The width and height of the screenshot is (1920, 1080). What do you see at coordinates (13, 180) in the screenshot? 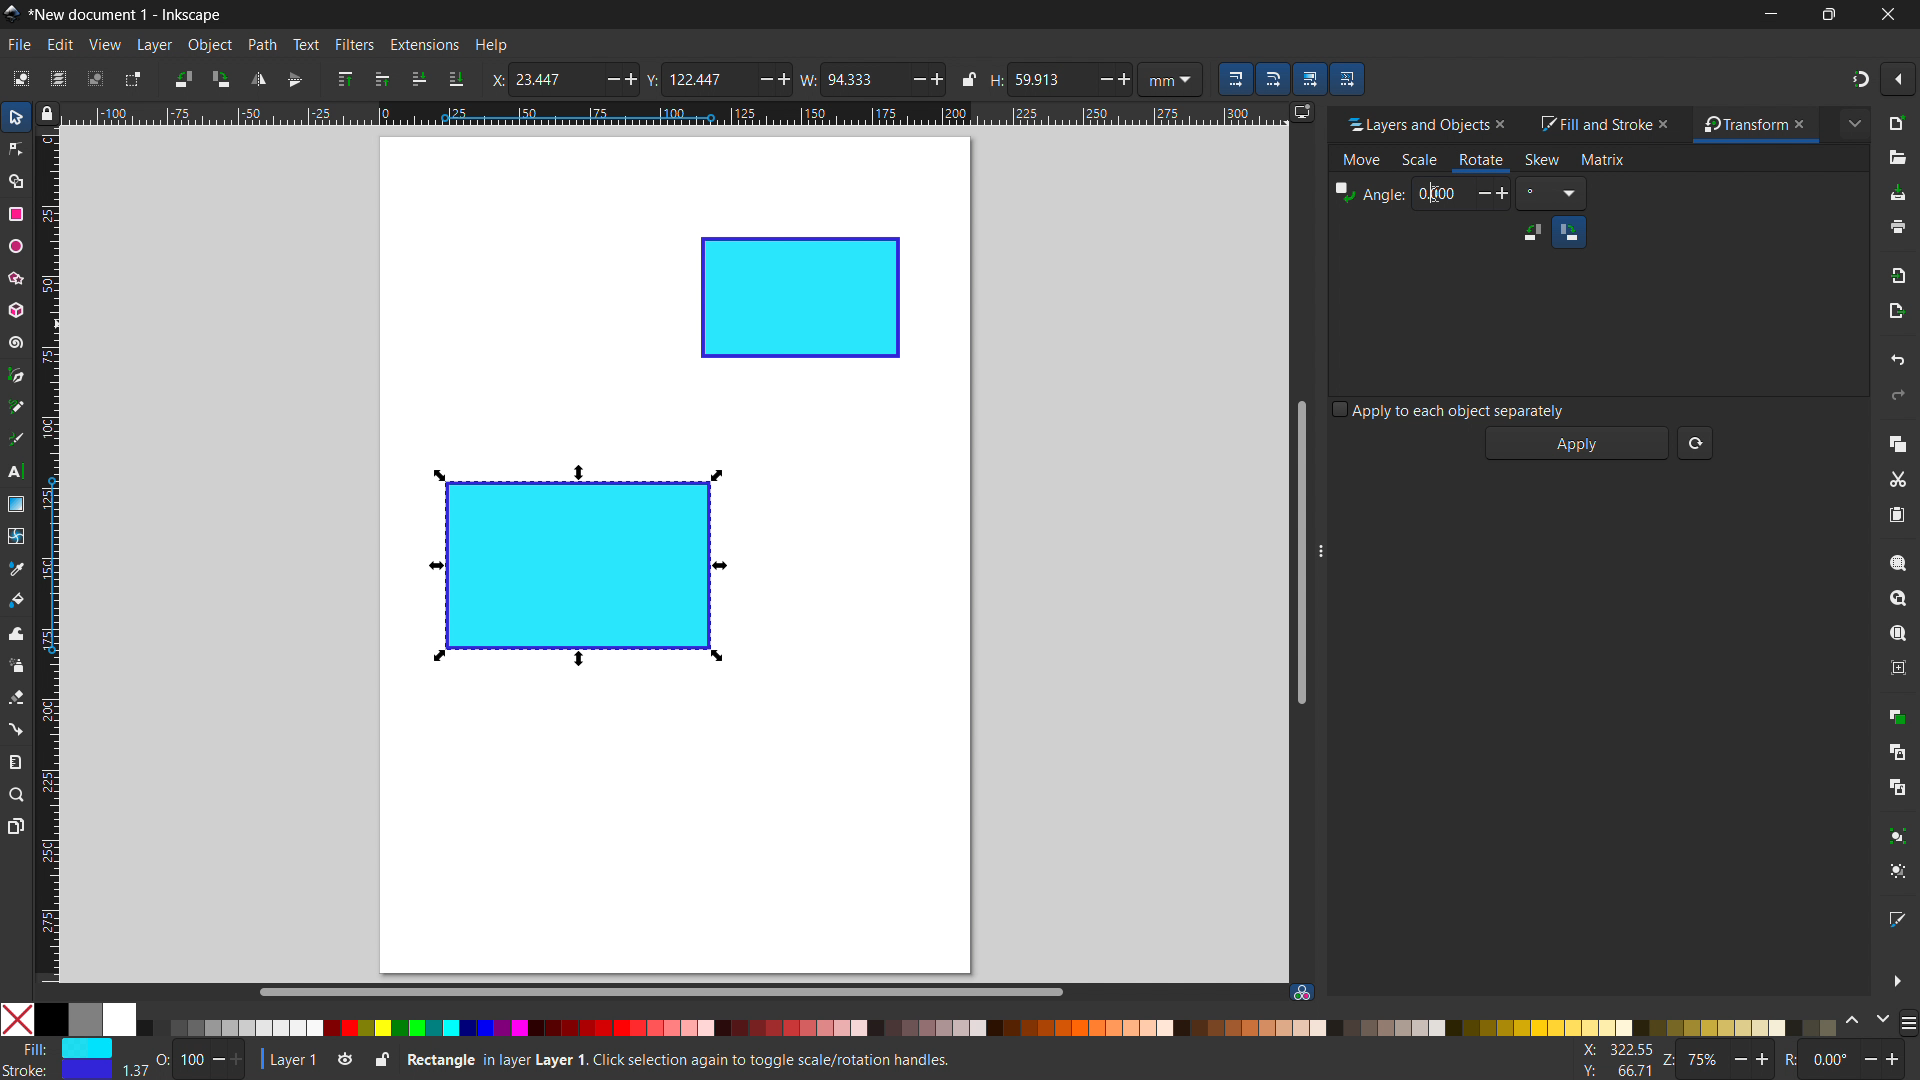
I see `shape builder tool` at bounding box center [13, 180].